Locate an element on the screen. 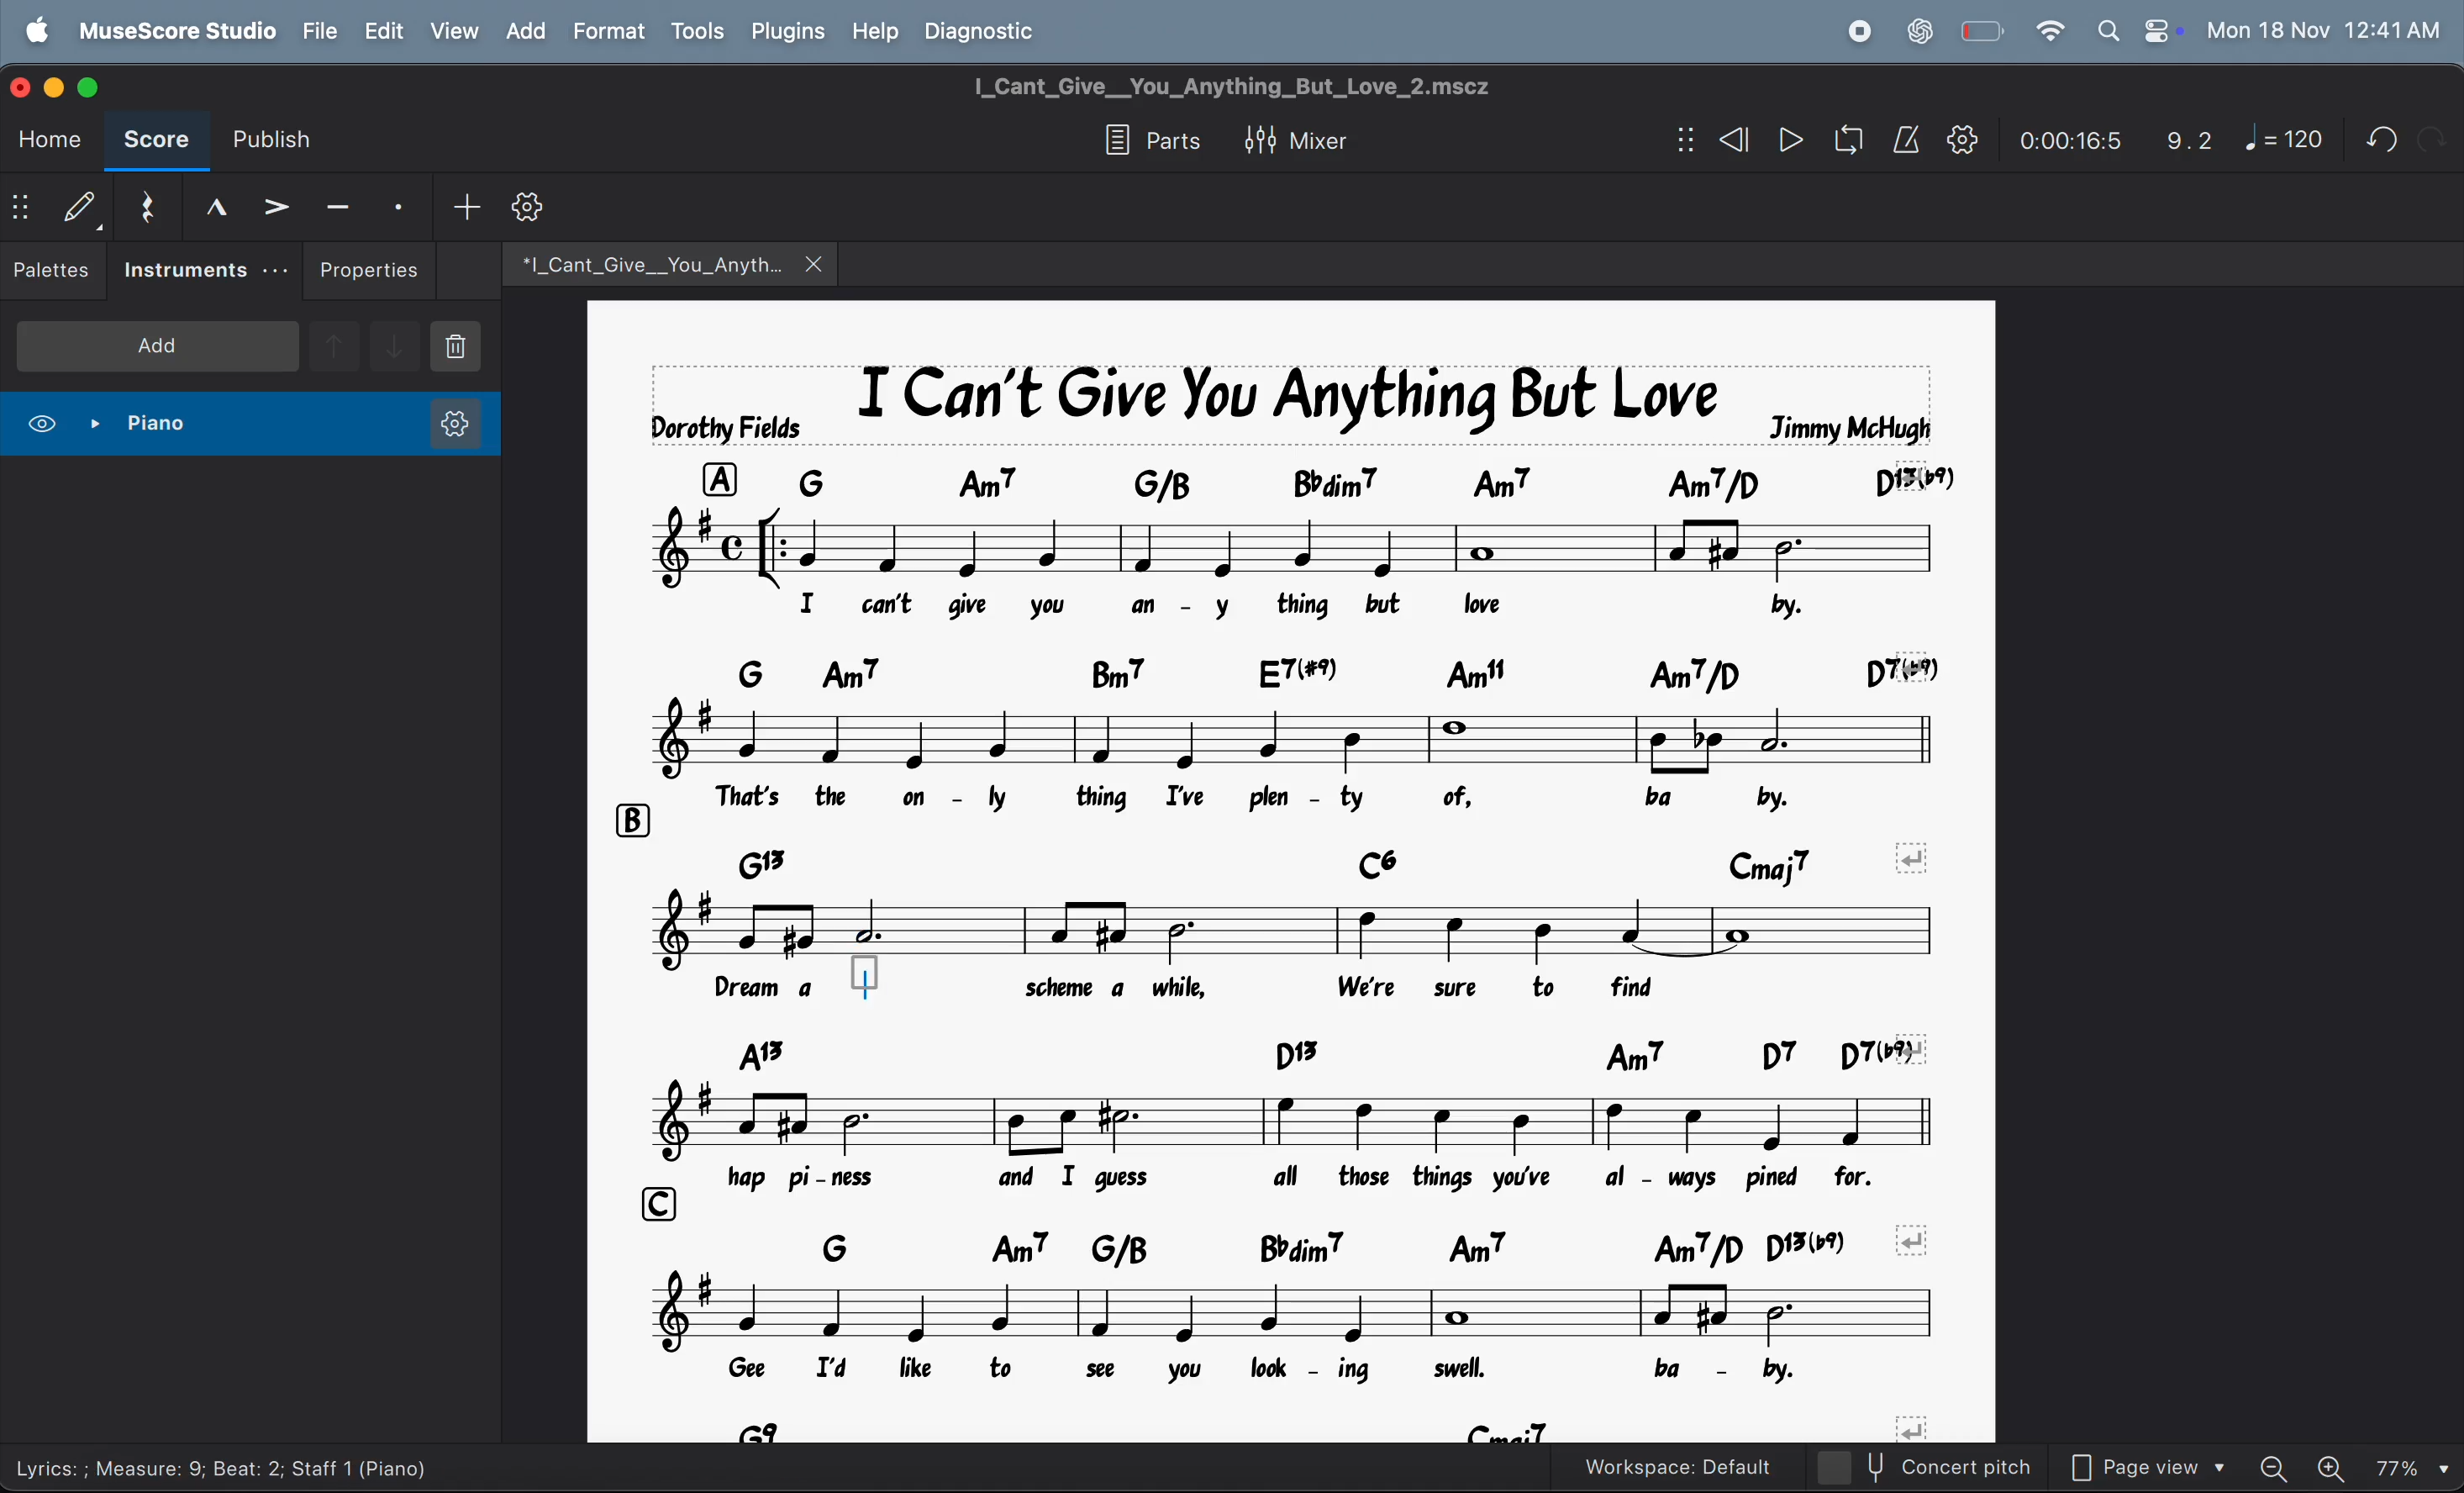 The height and width of the screenshot is (1493, 2464). diagnostic is located at coordinates (989, 33).